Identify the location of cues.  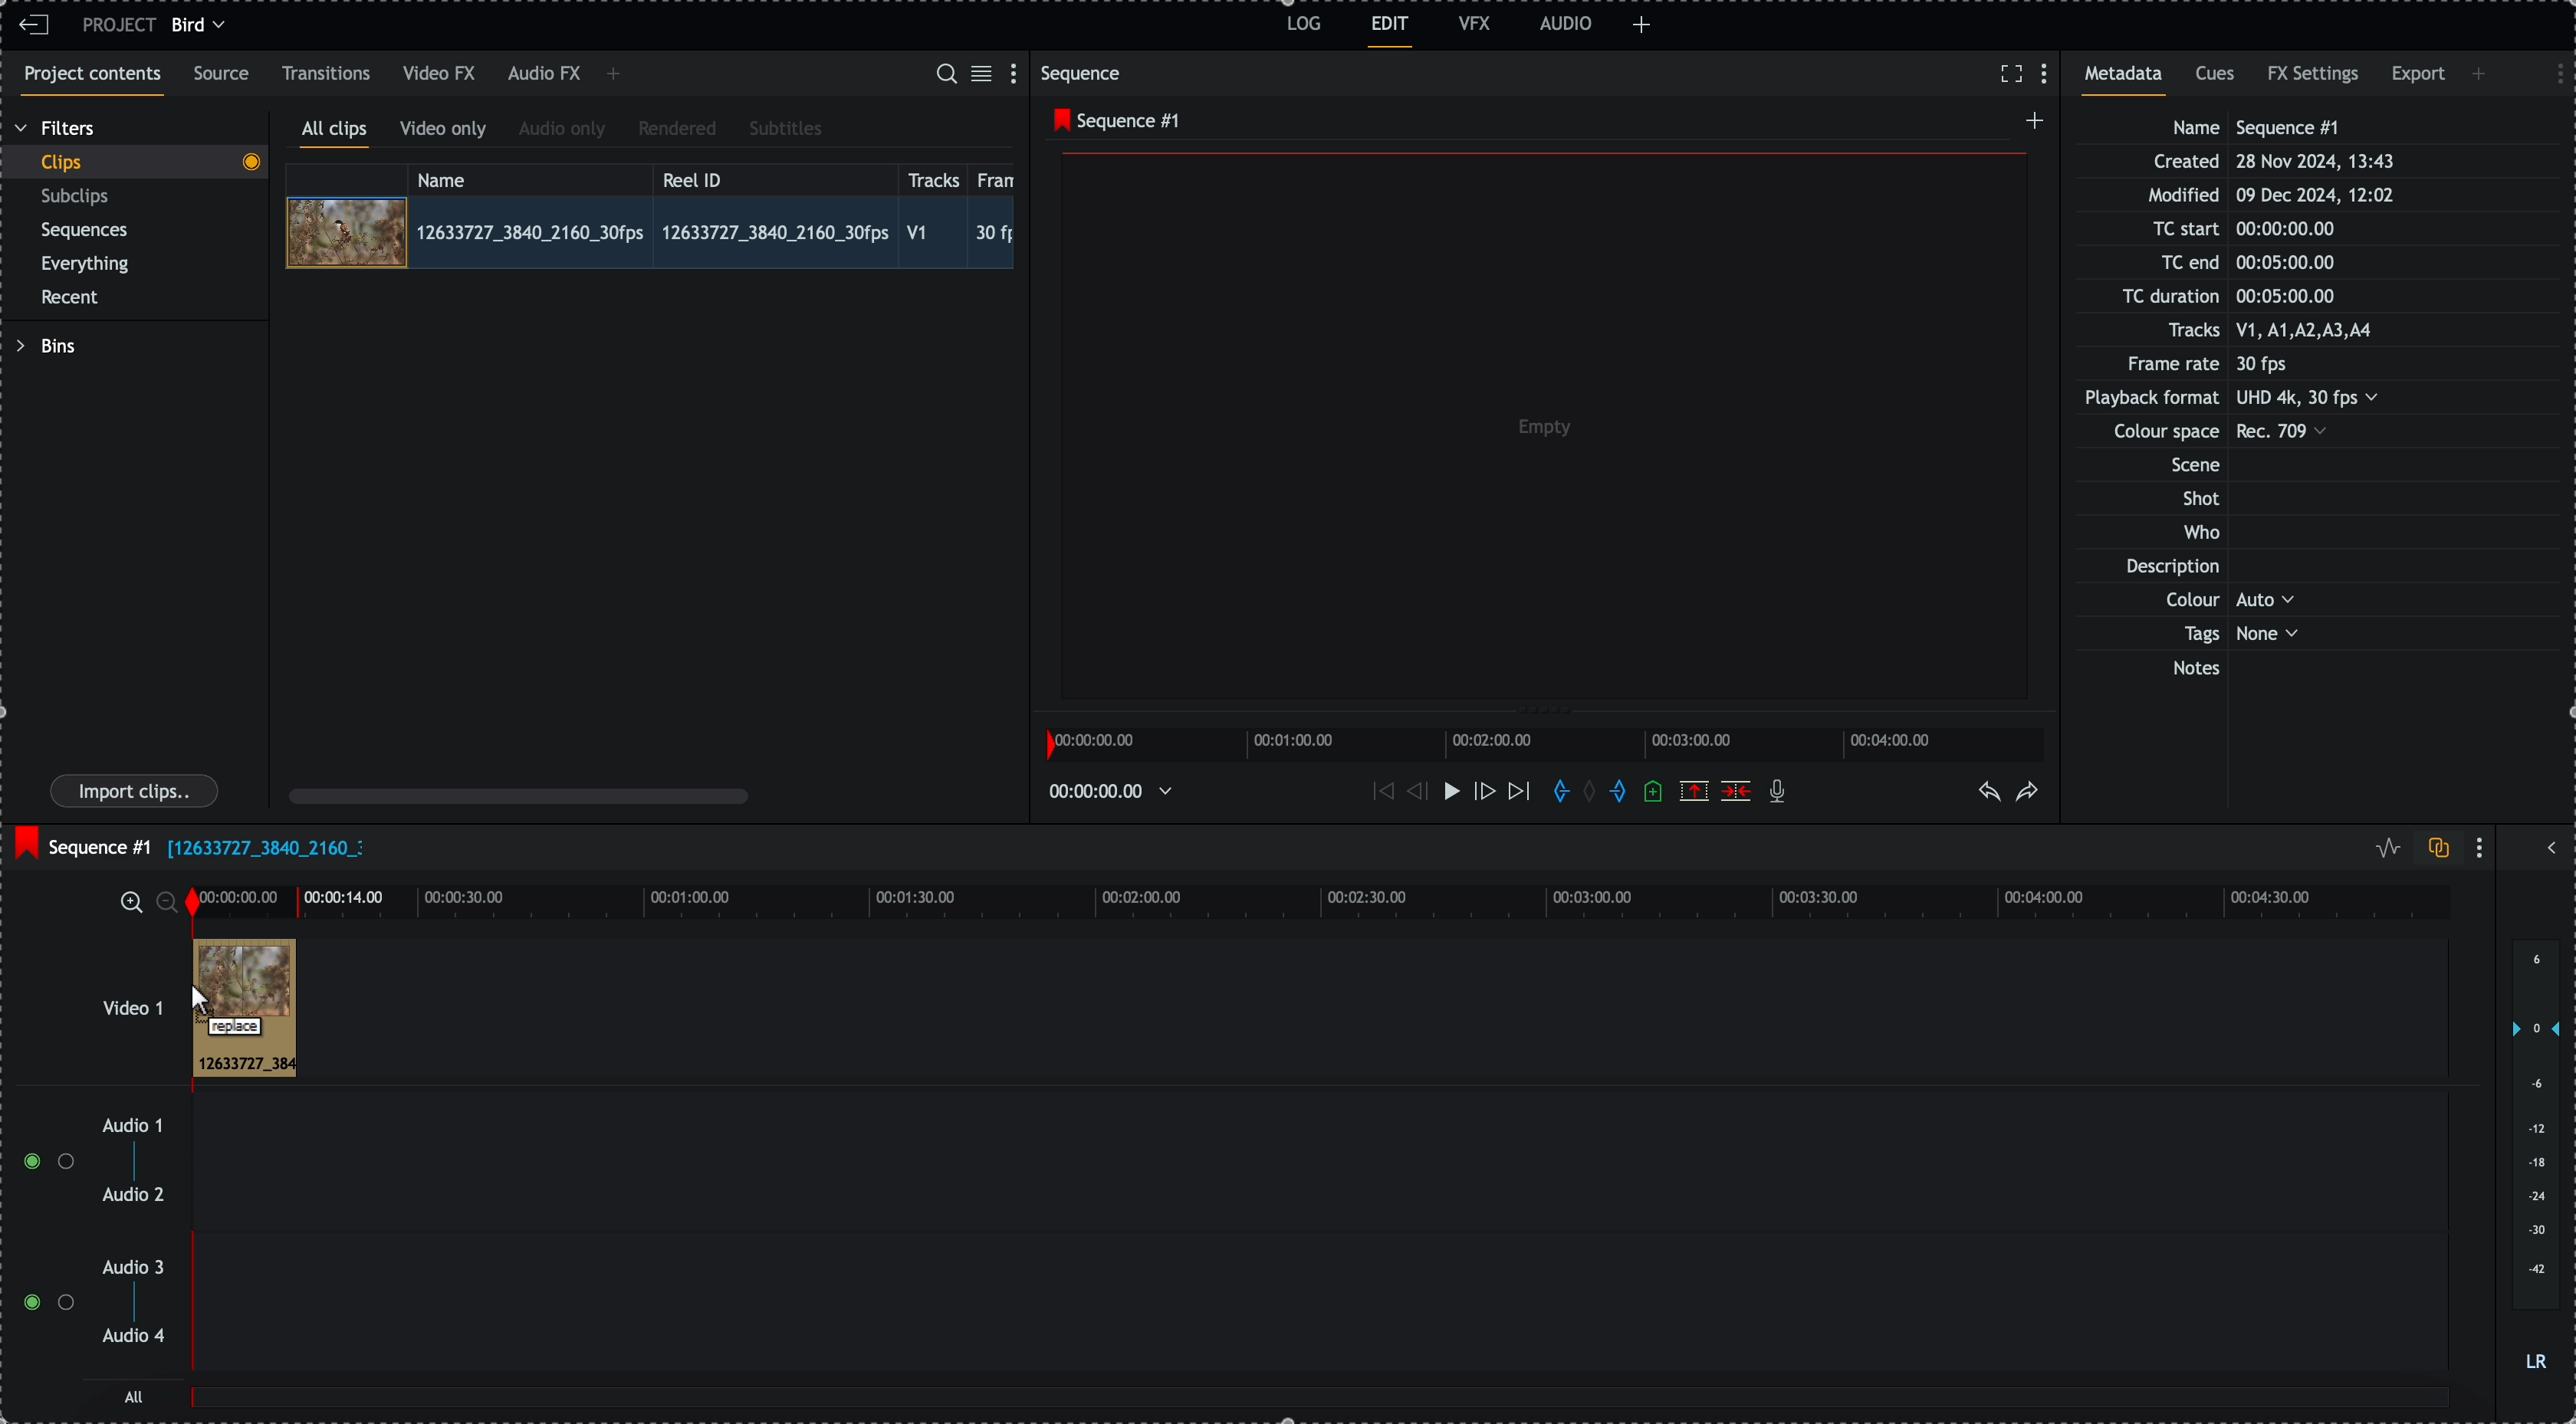
(2217, 80).